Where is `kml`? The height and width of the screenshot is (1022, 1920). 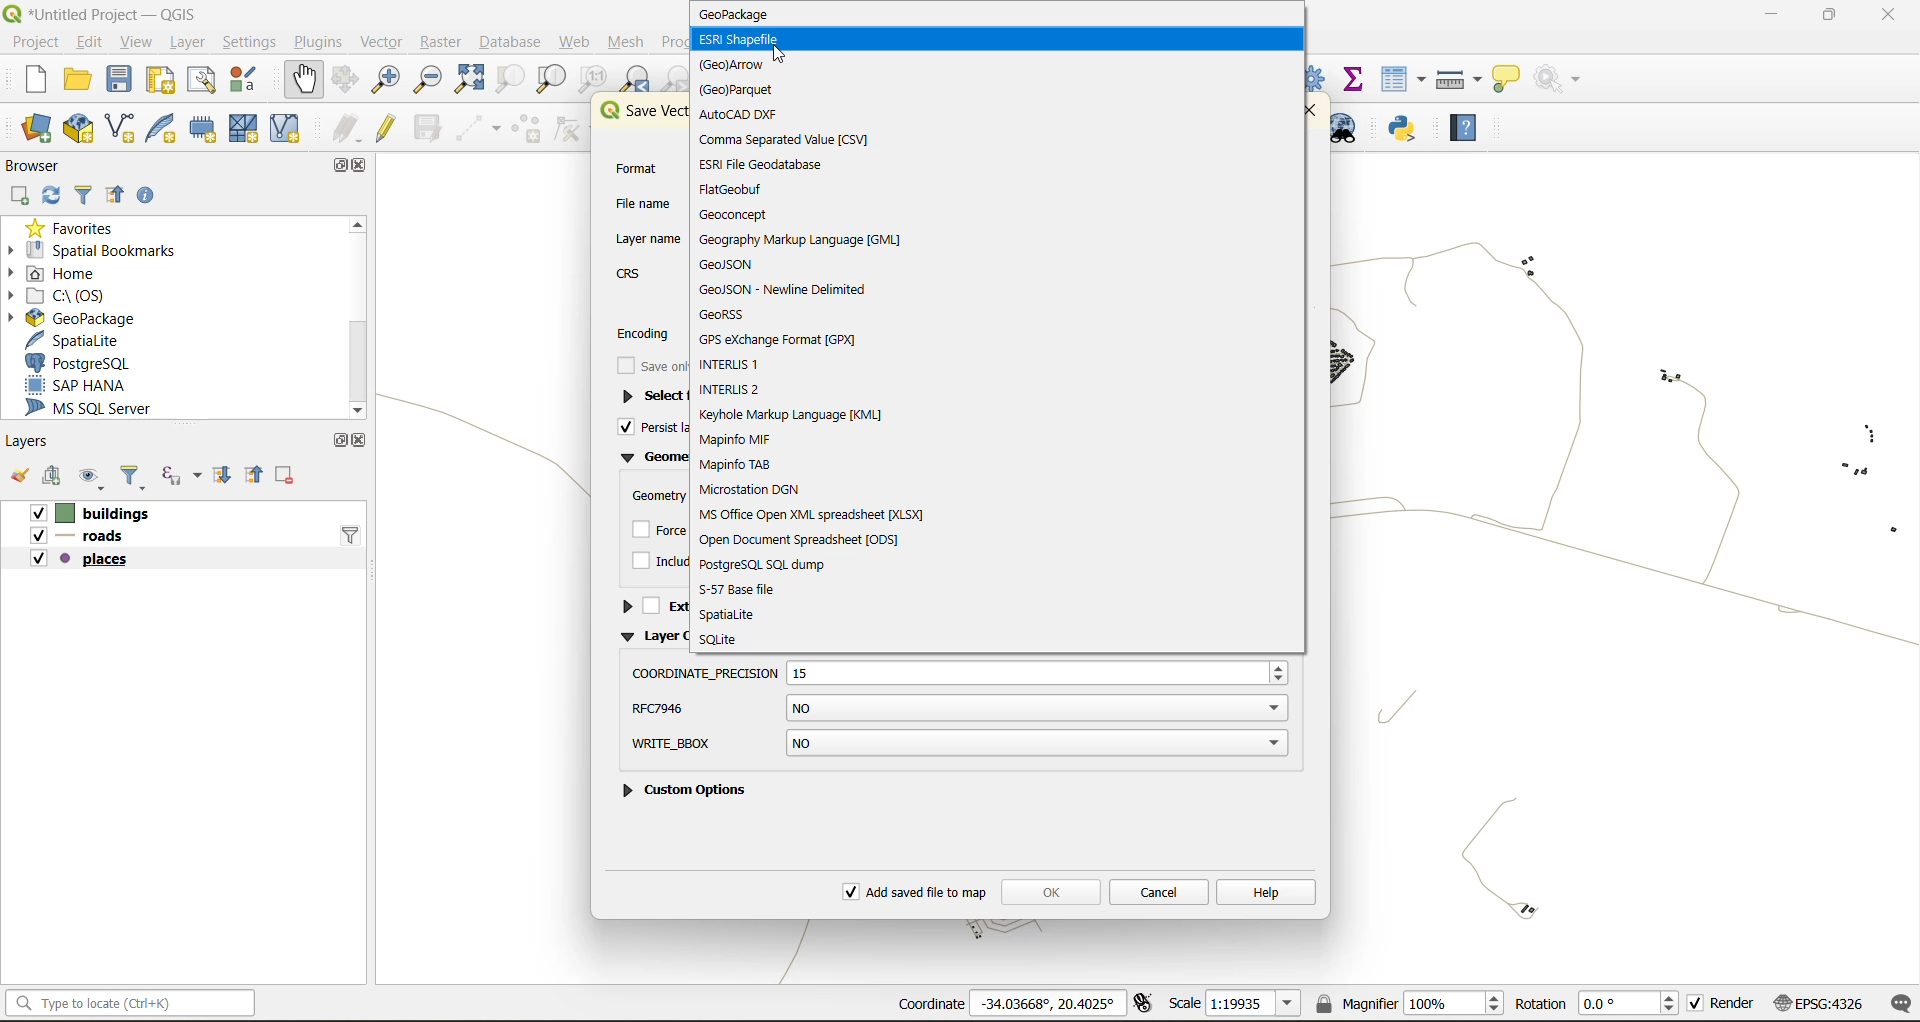 kml is located at coordinates (799, 413).